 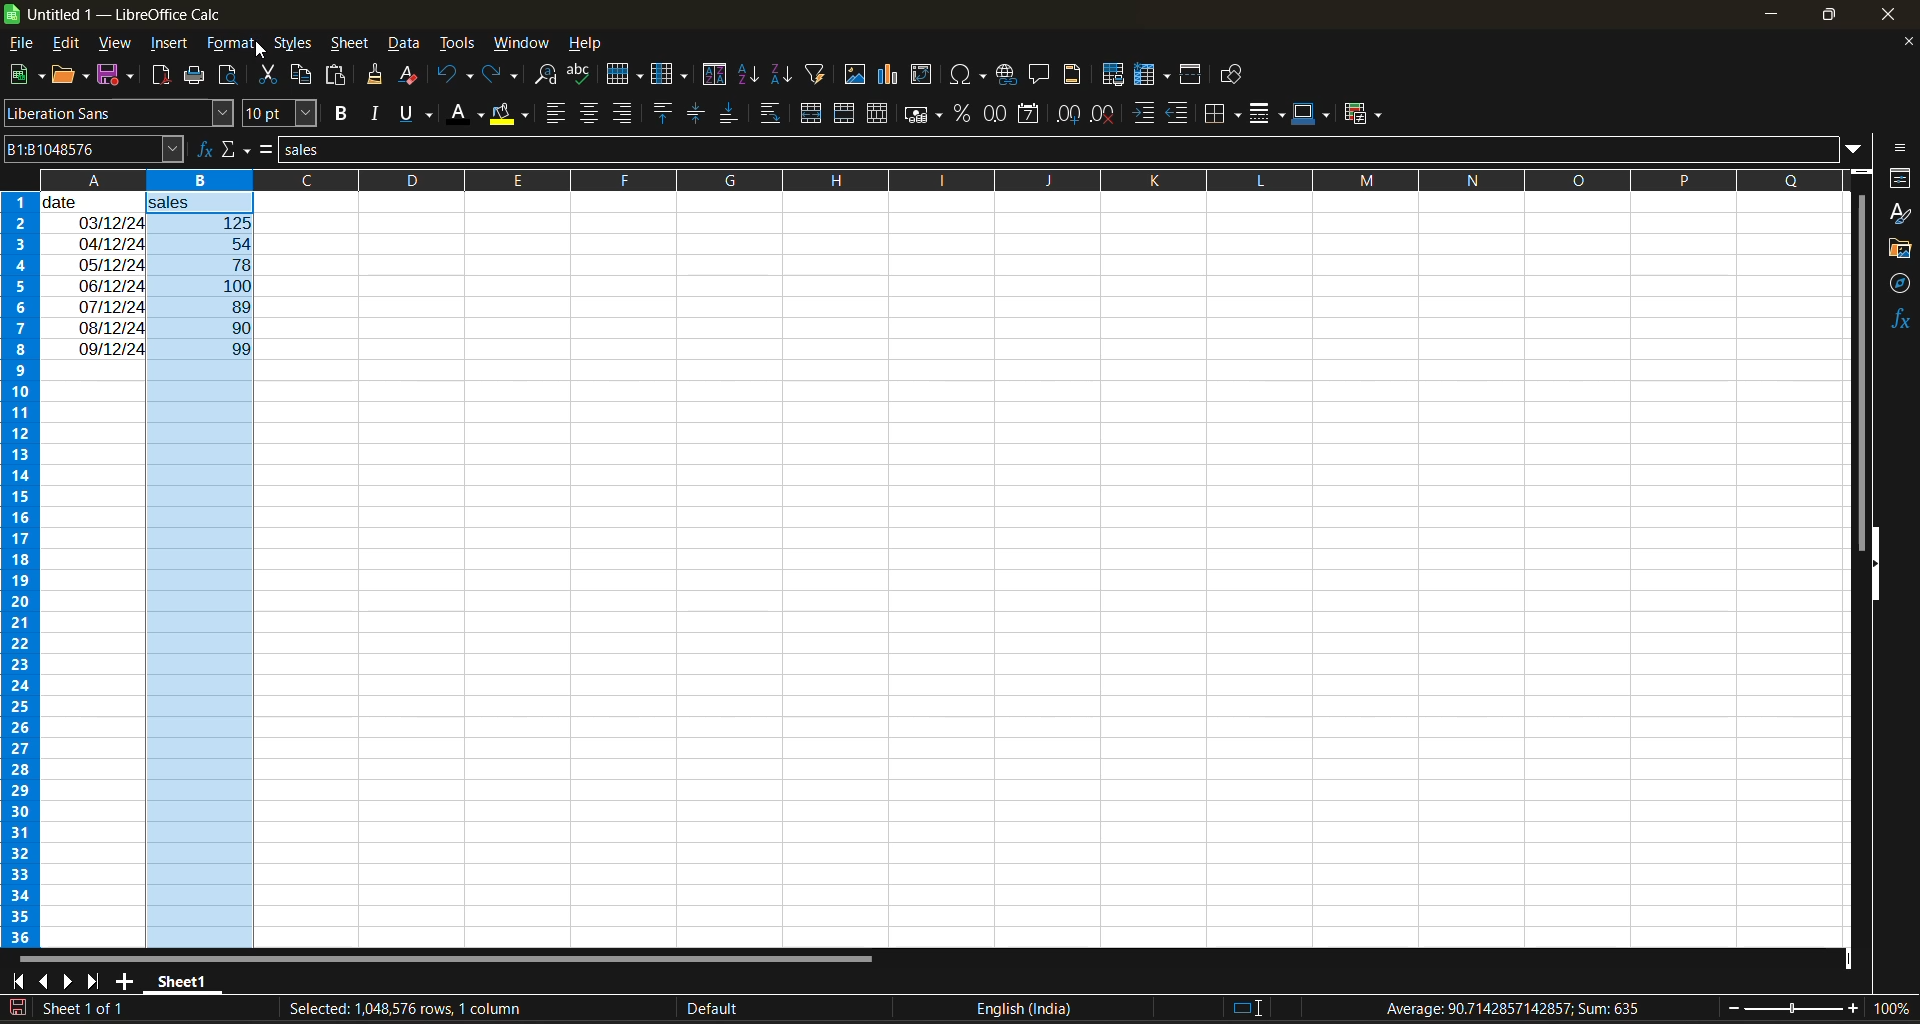 What do you see at coordinates (201, 149) in the screenshot?
I see `function wizard` at bounding box center [201, 149].